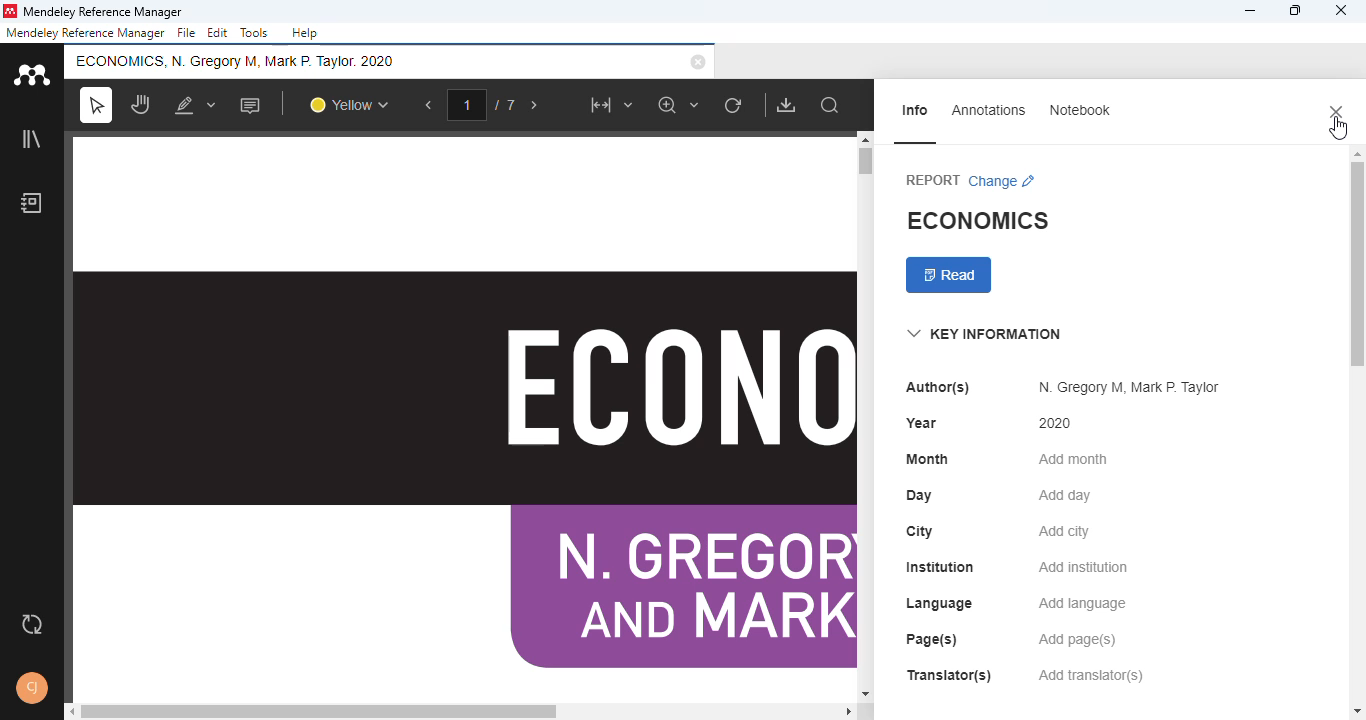  What do you see at coordinates (196, 104) in the screenshot?
I see `highlight text/ highlight rectangle` at bounding box center [196, 104].